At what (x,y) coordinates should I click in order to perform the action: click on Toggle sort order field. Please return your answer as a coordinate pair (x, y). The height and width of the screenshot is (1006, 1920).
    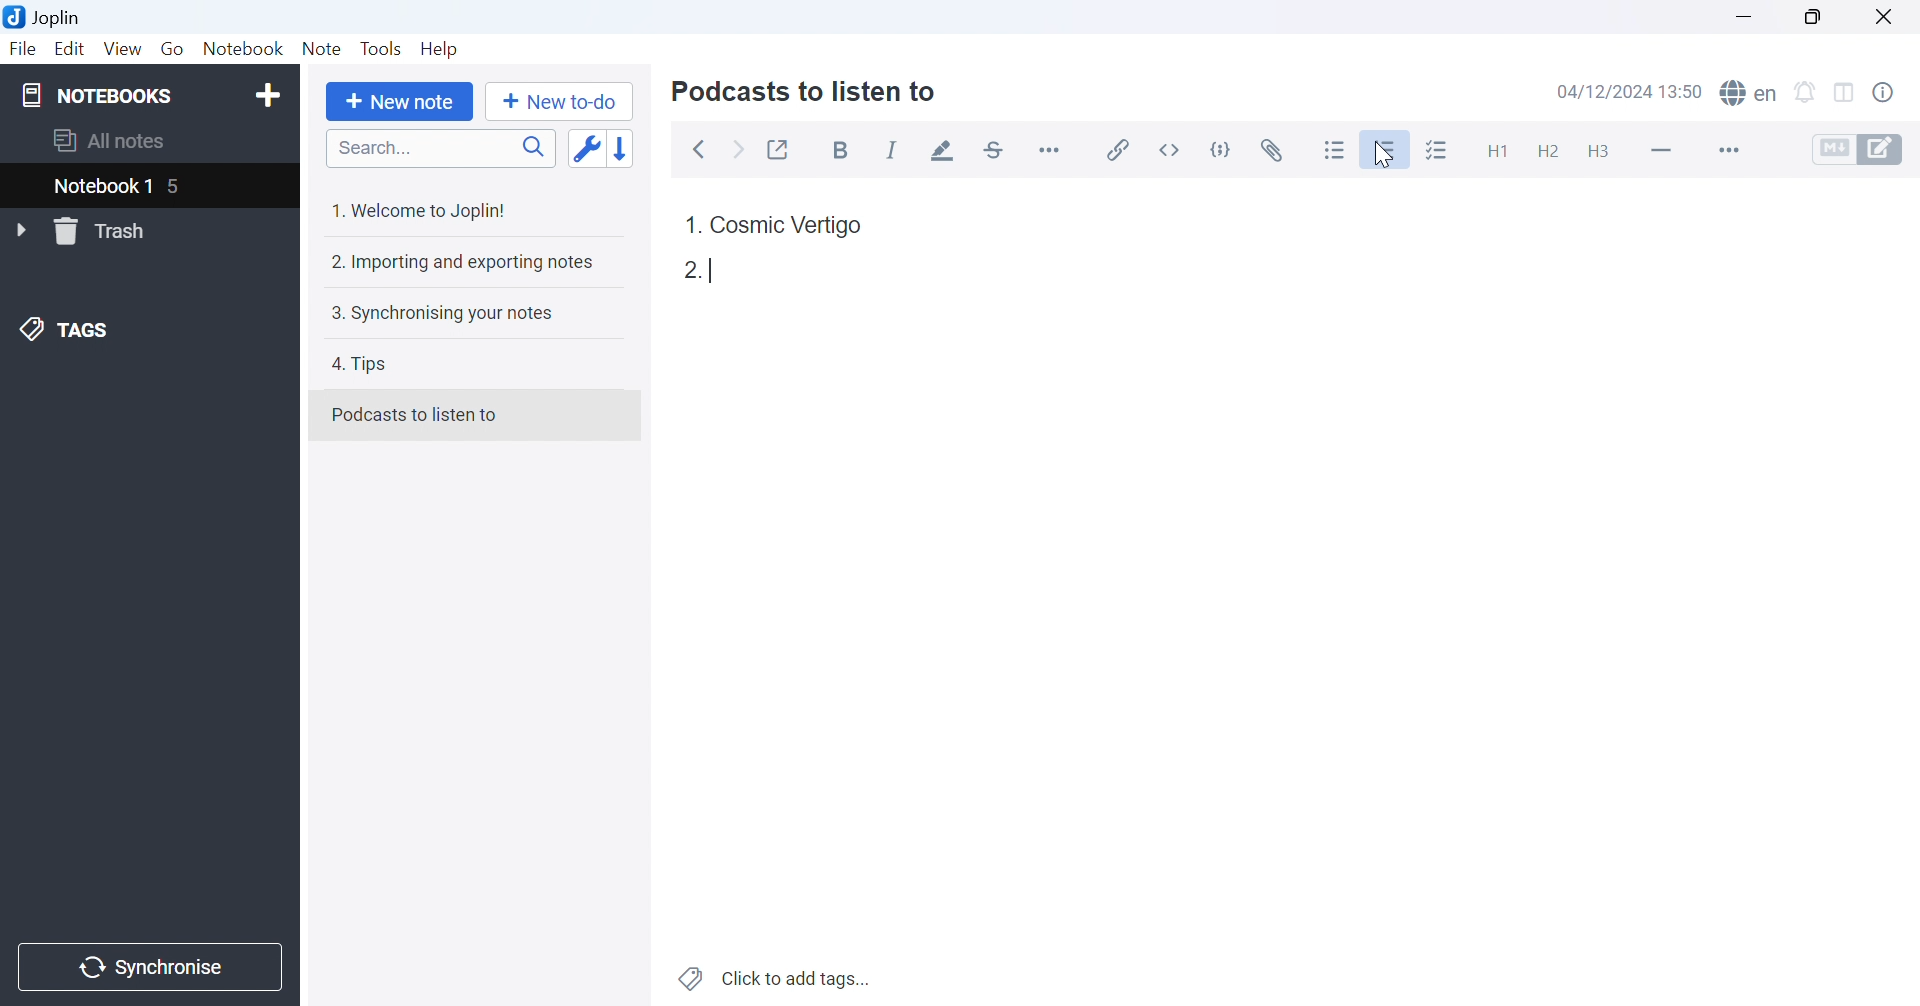
    Looking at the image, I should click on (585, 149).